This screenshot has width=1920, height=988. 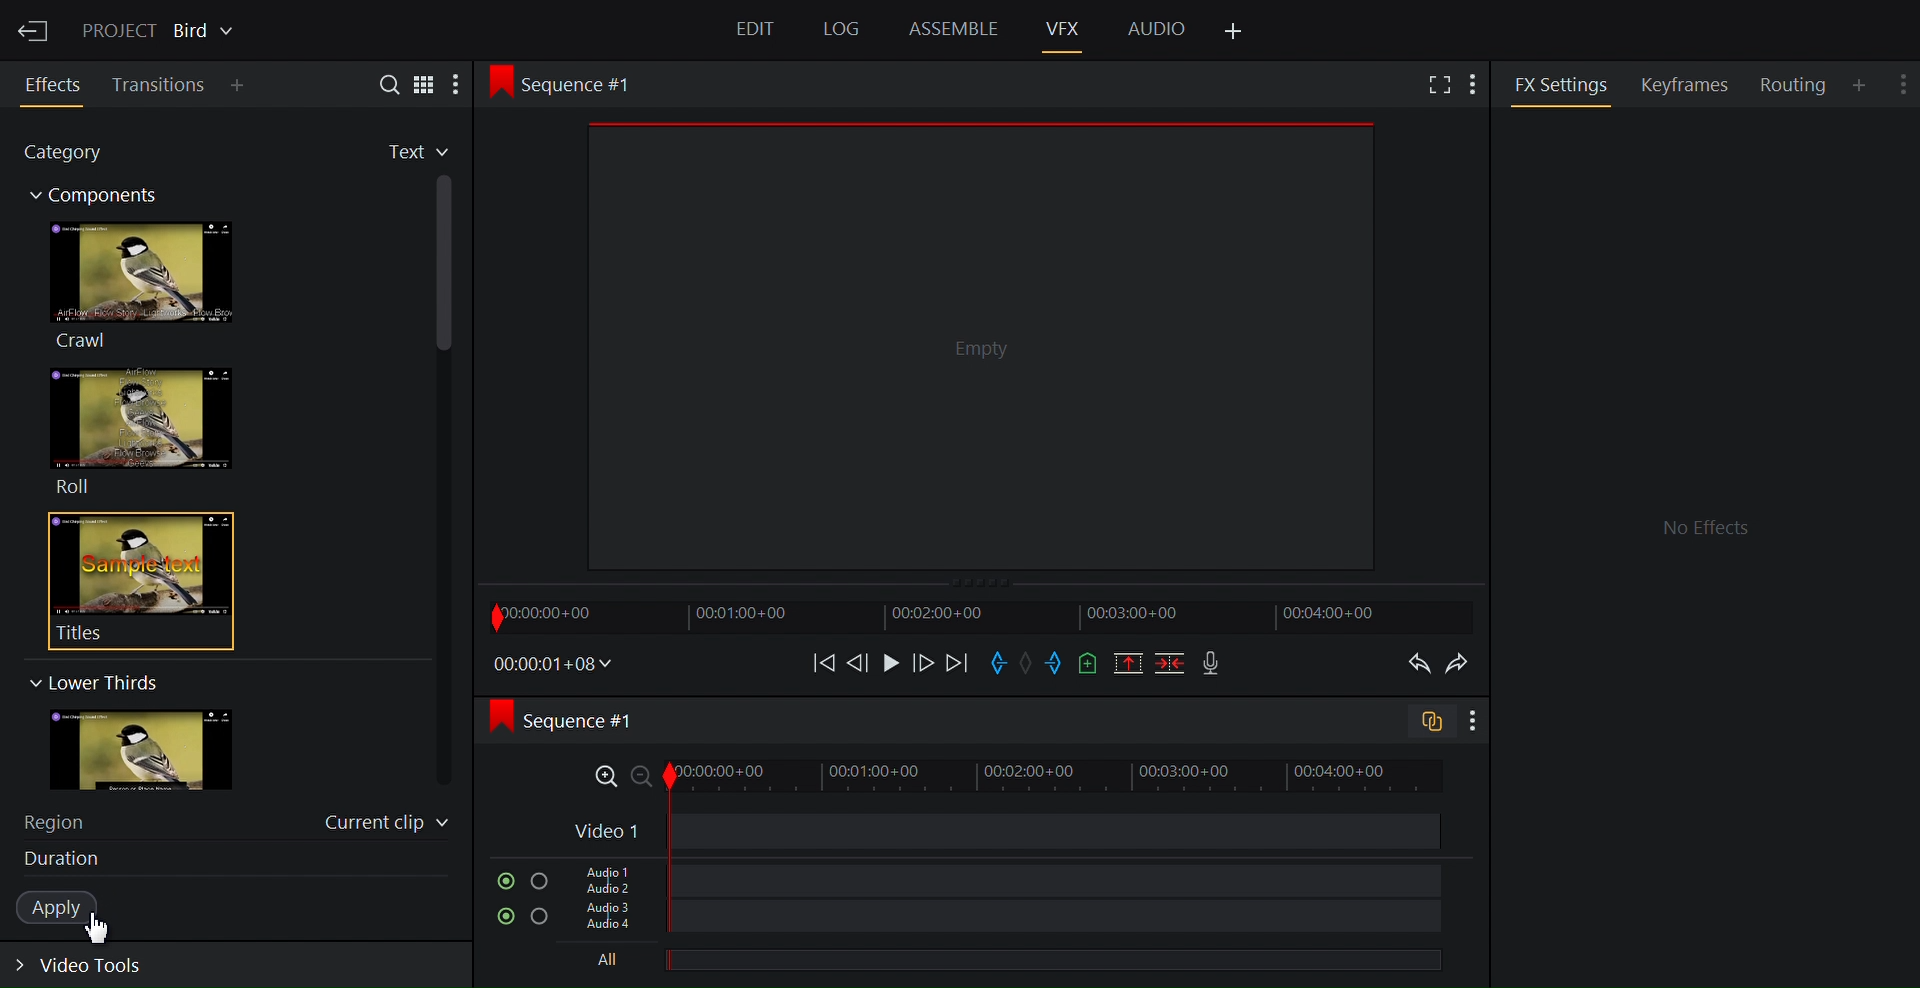 I want to click on Move forward, so click(x=956, y=664).